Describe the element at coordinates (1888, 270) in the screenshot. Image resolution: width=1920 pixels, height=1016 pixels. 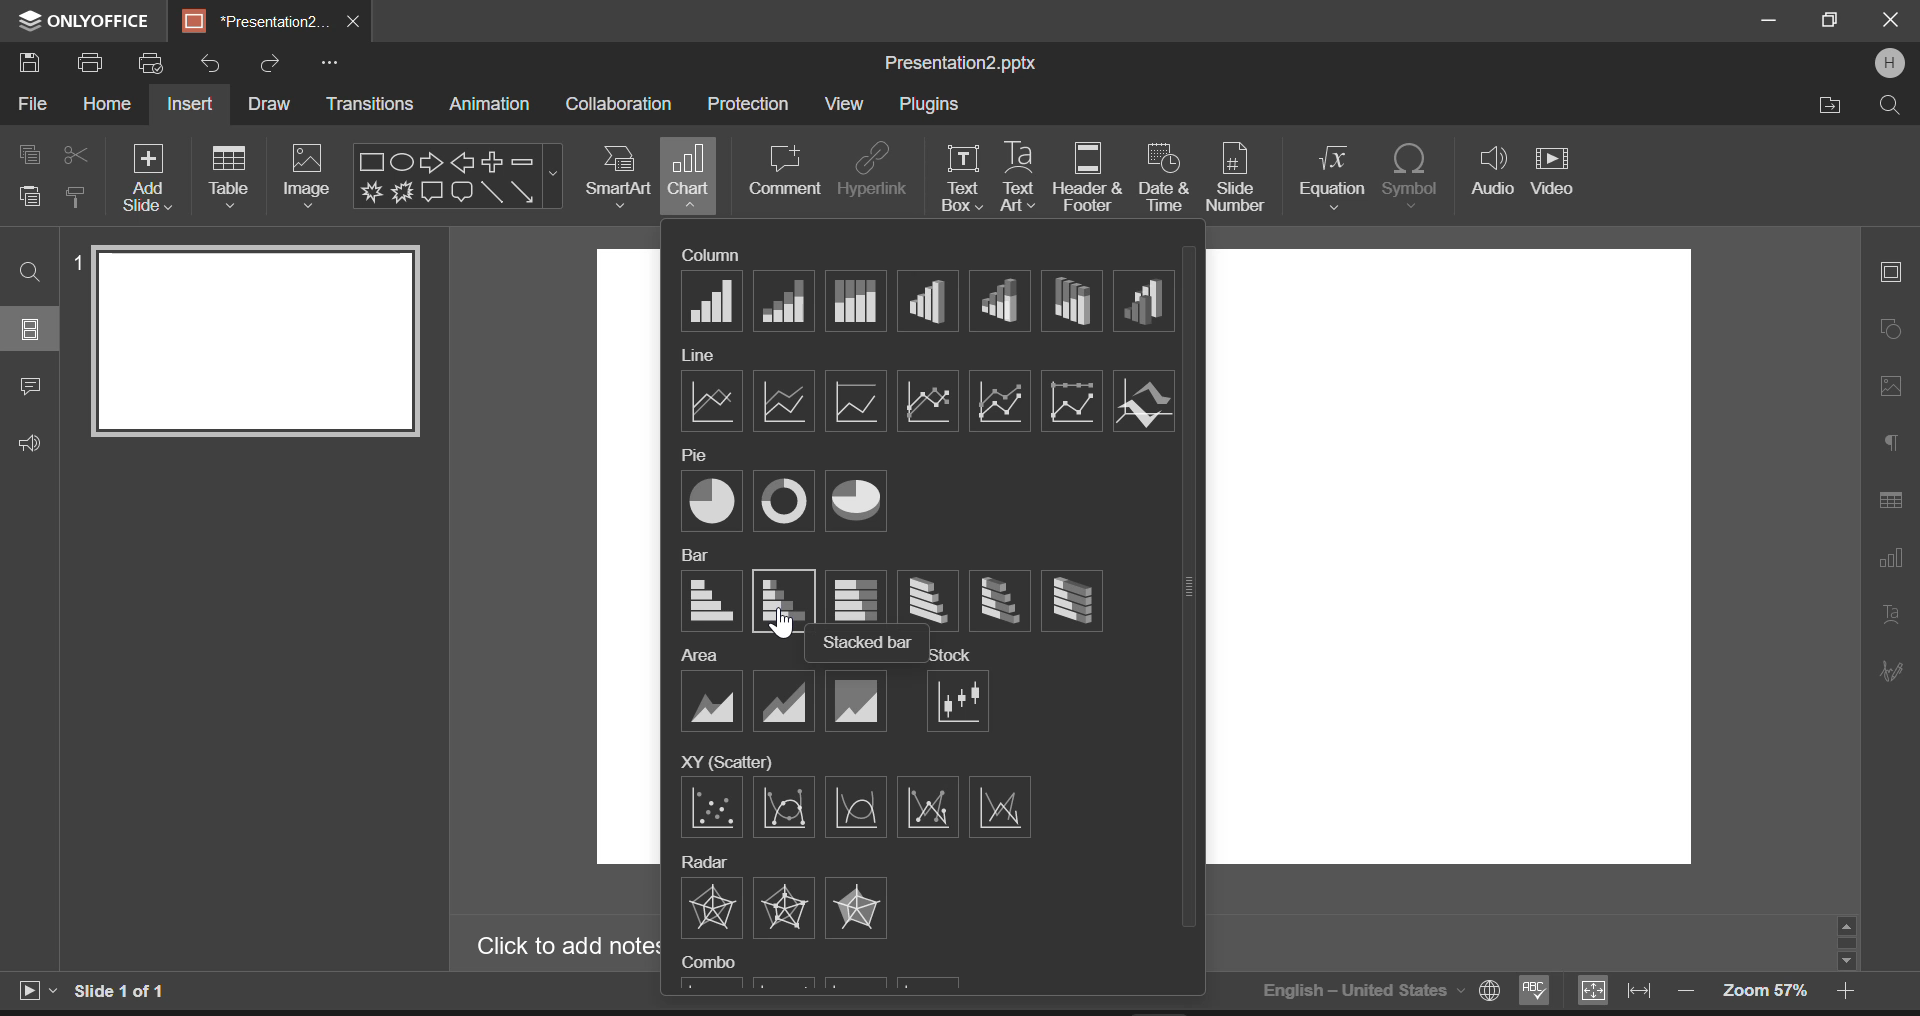
I see `Slide Settings` at that location.